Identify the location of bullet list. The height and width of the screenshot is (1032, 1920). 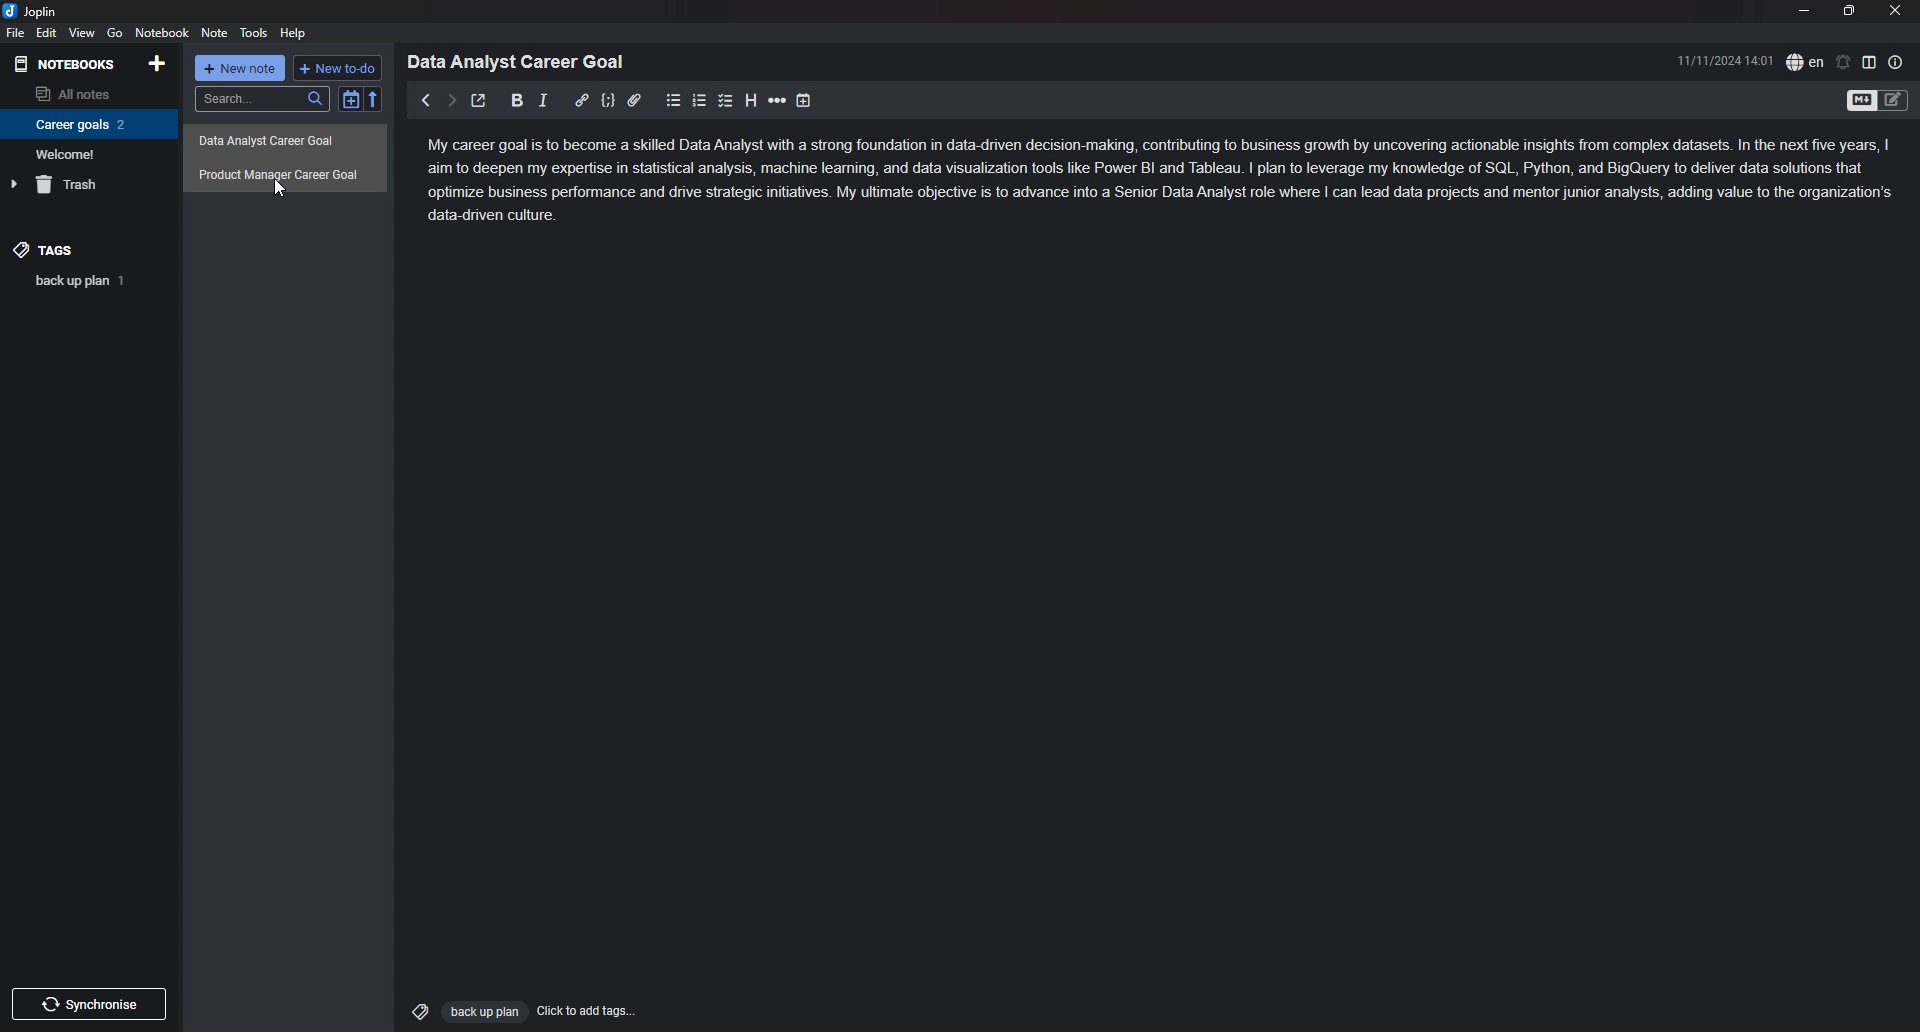
(673, 101).